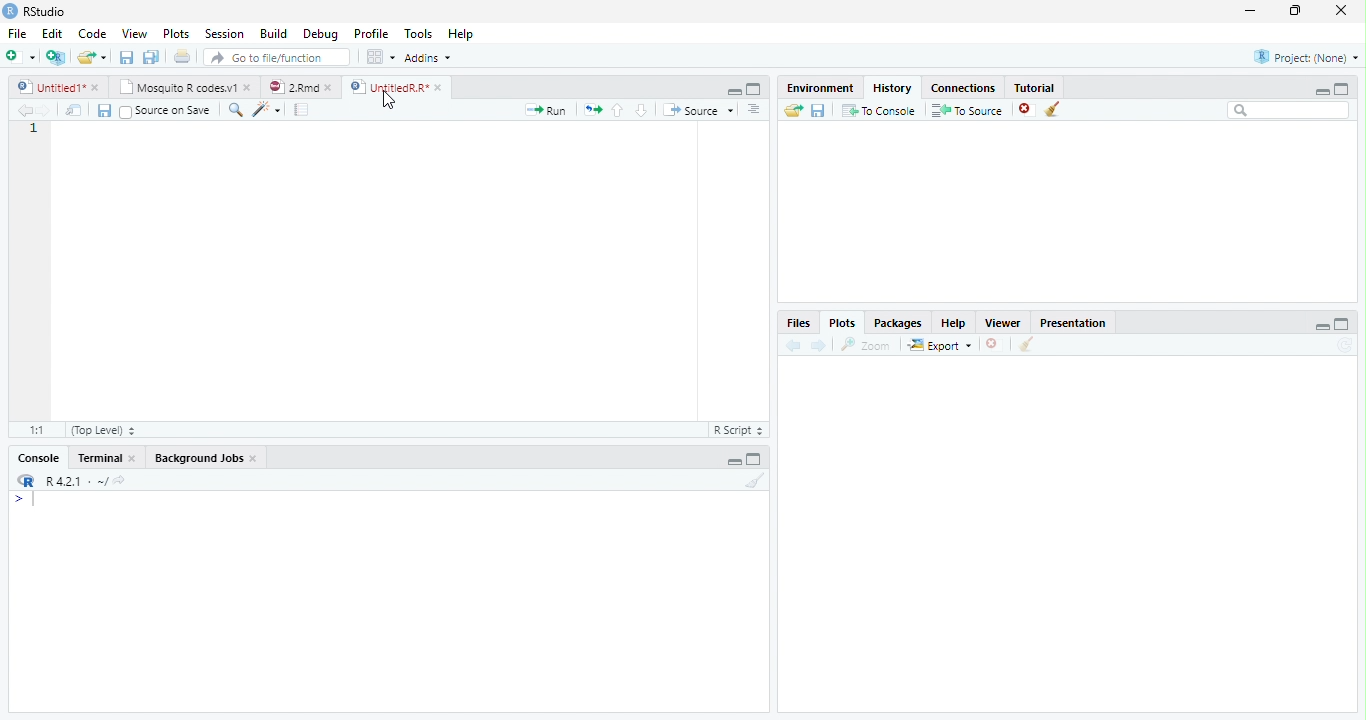  I want to click on History, so click(890, 88).